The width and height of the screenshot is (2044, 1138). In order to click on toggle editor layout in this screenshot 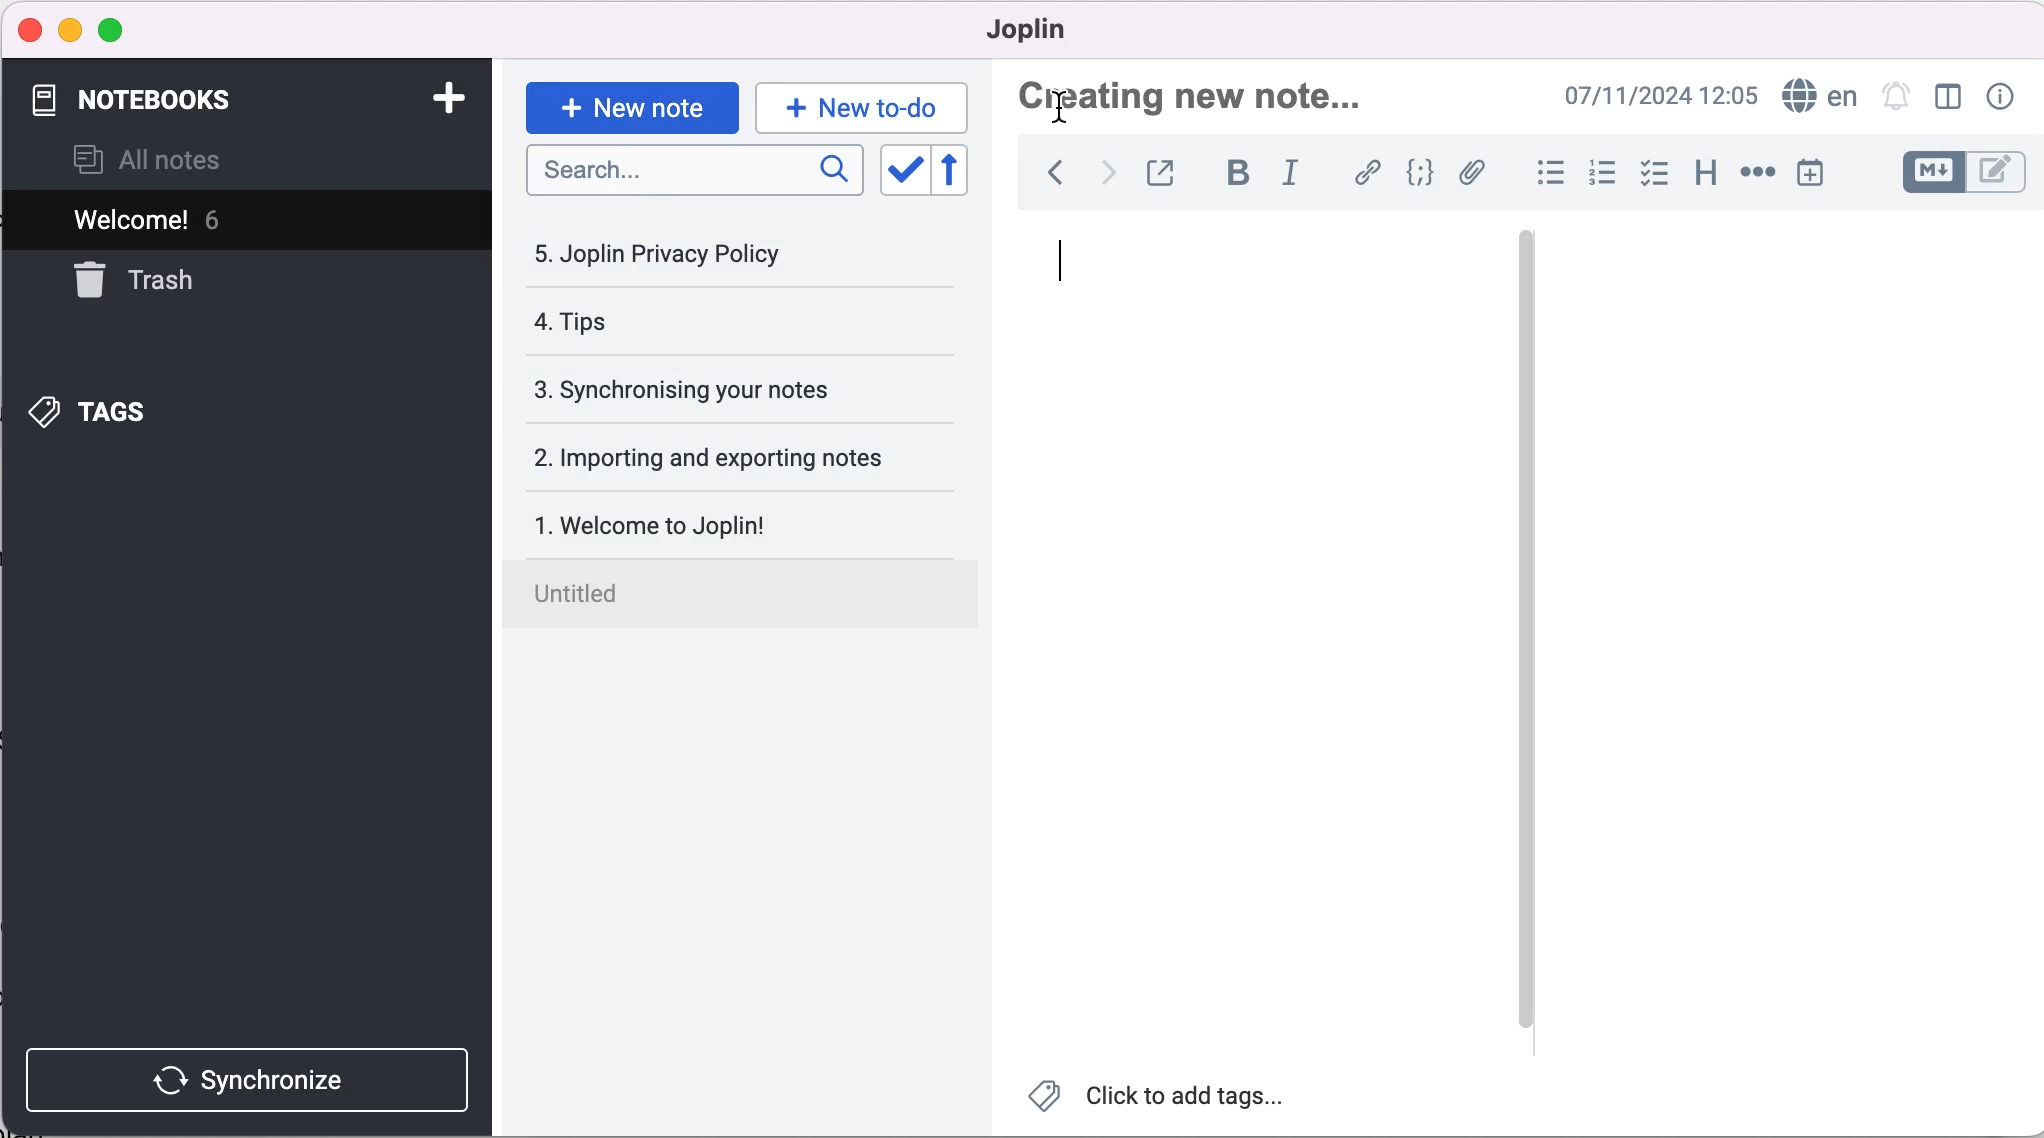, I will do `click(1947, 97)`.